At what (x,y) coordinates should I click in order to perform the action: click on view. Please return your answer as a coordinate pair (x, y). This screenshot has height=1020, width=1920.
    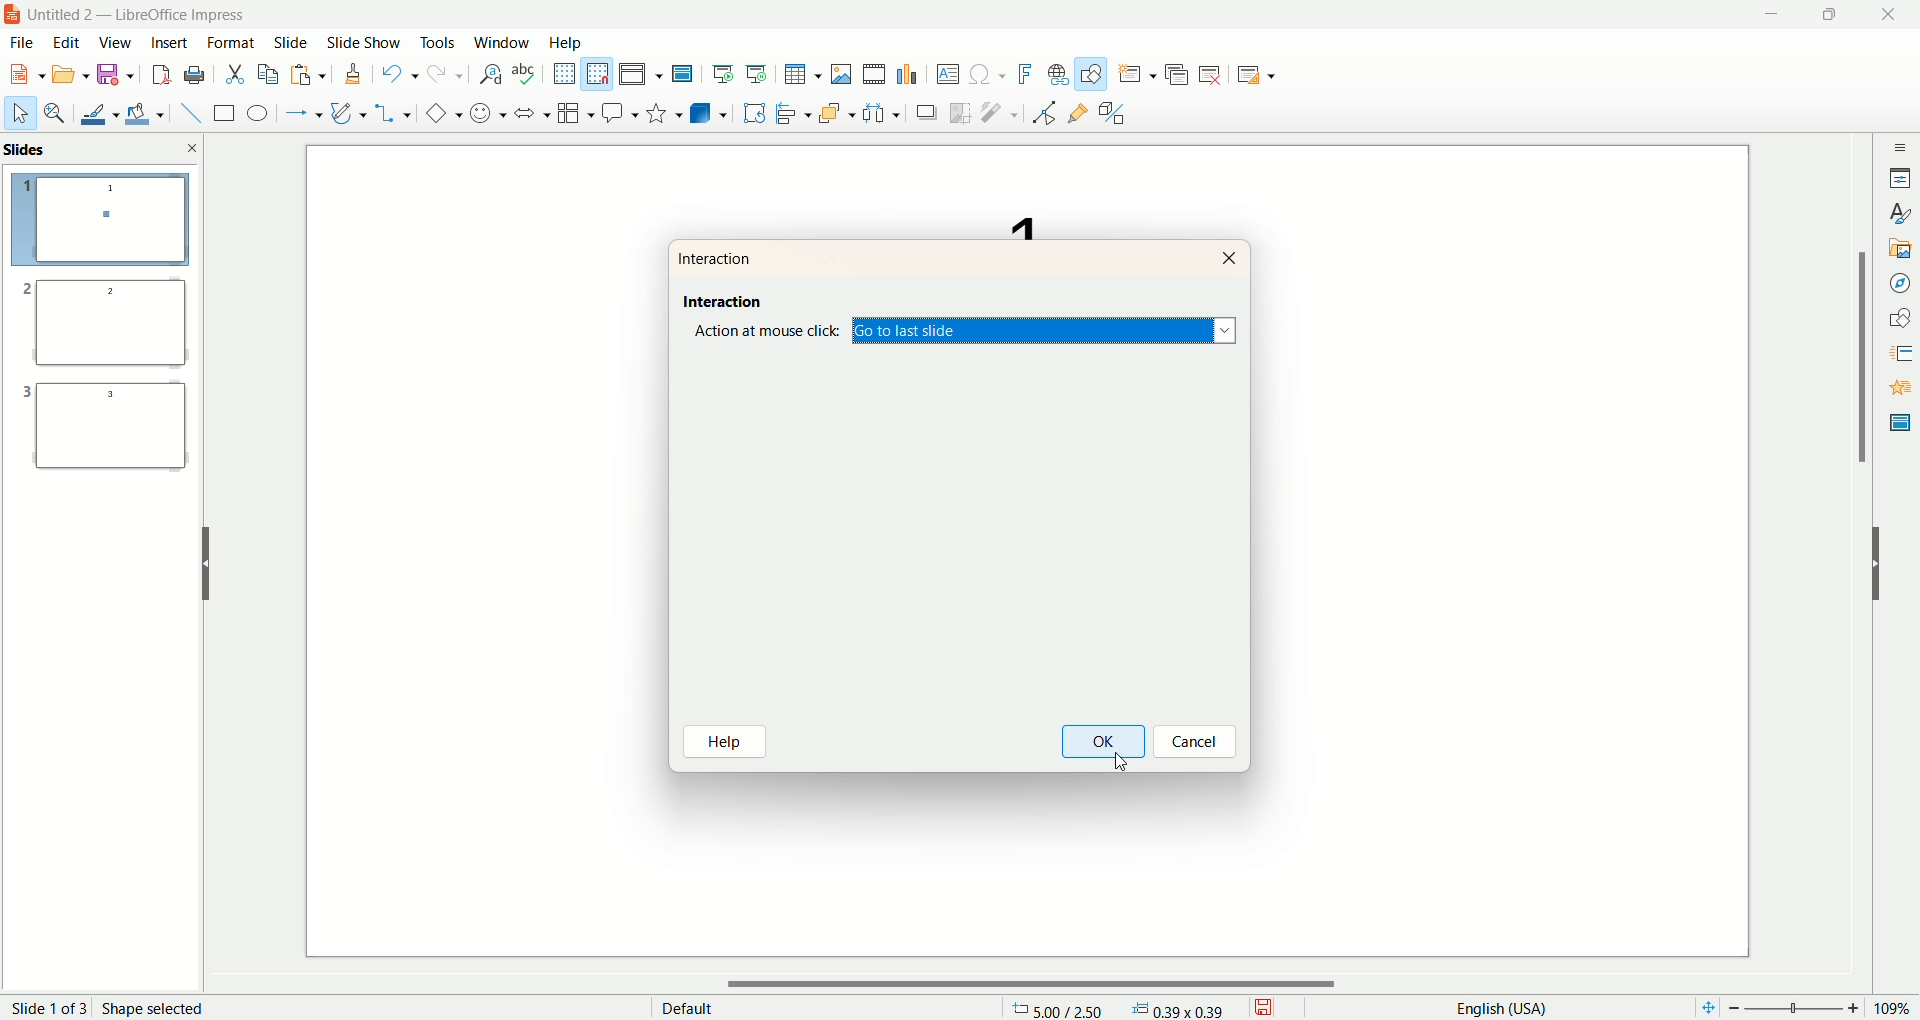
    Looking at the image, I should click on (112, 44).